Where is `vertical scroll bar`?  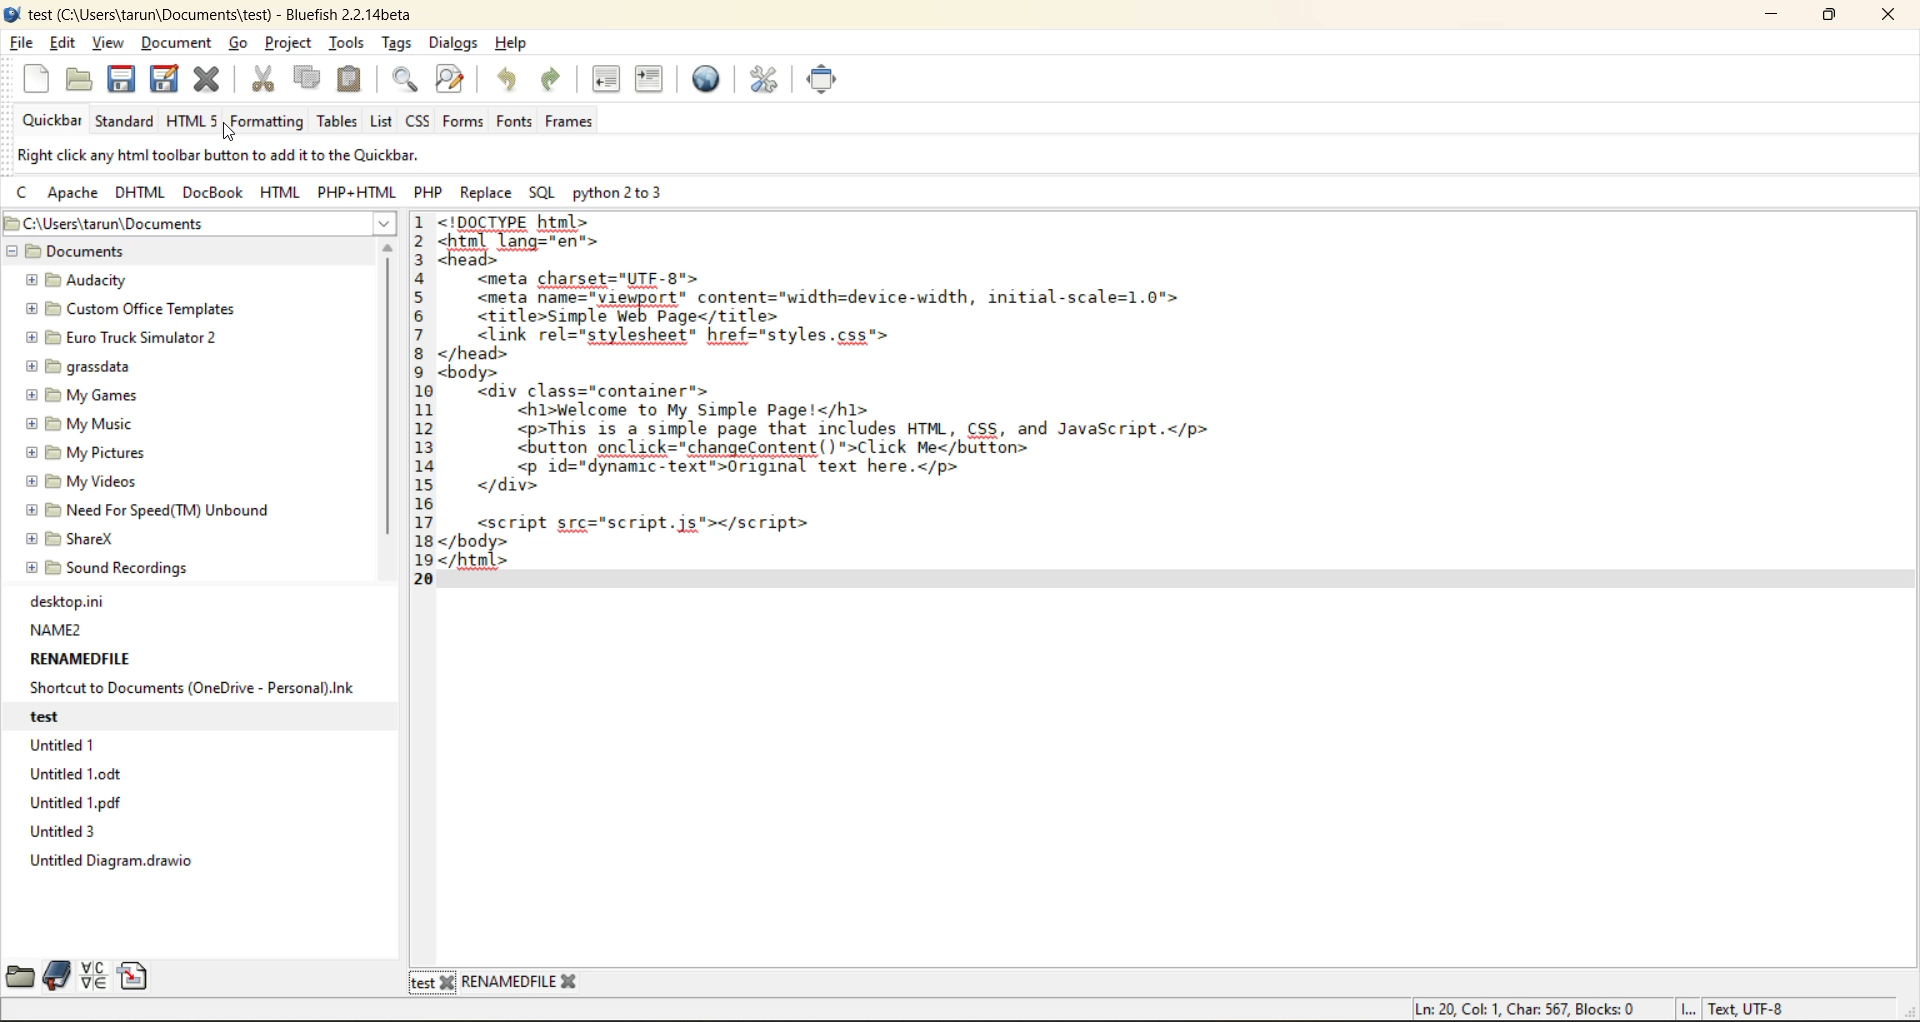 vertical scroll bar is located at coordinates (390, 408).